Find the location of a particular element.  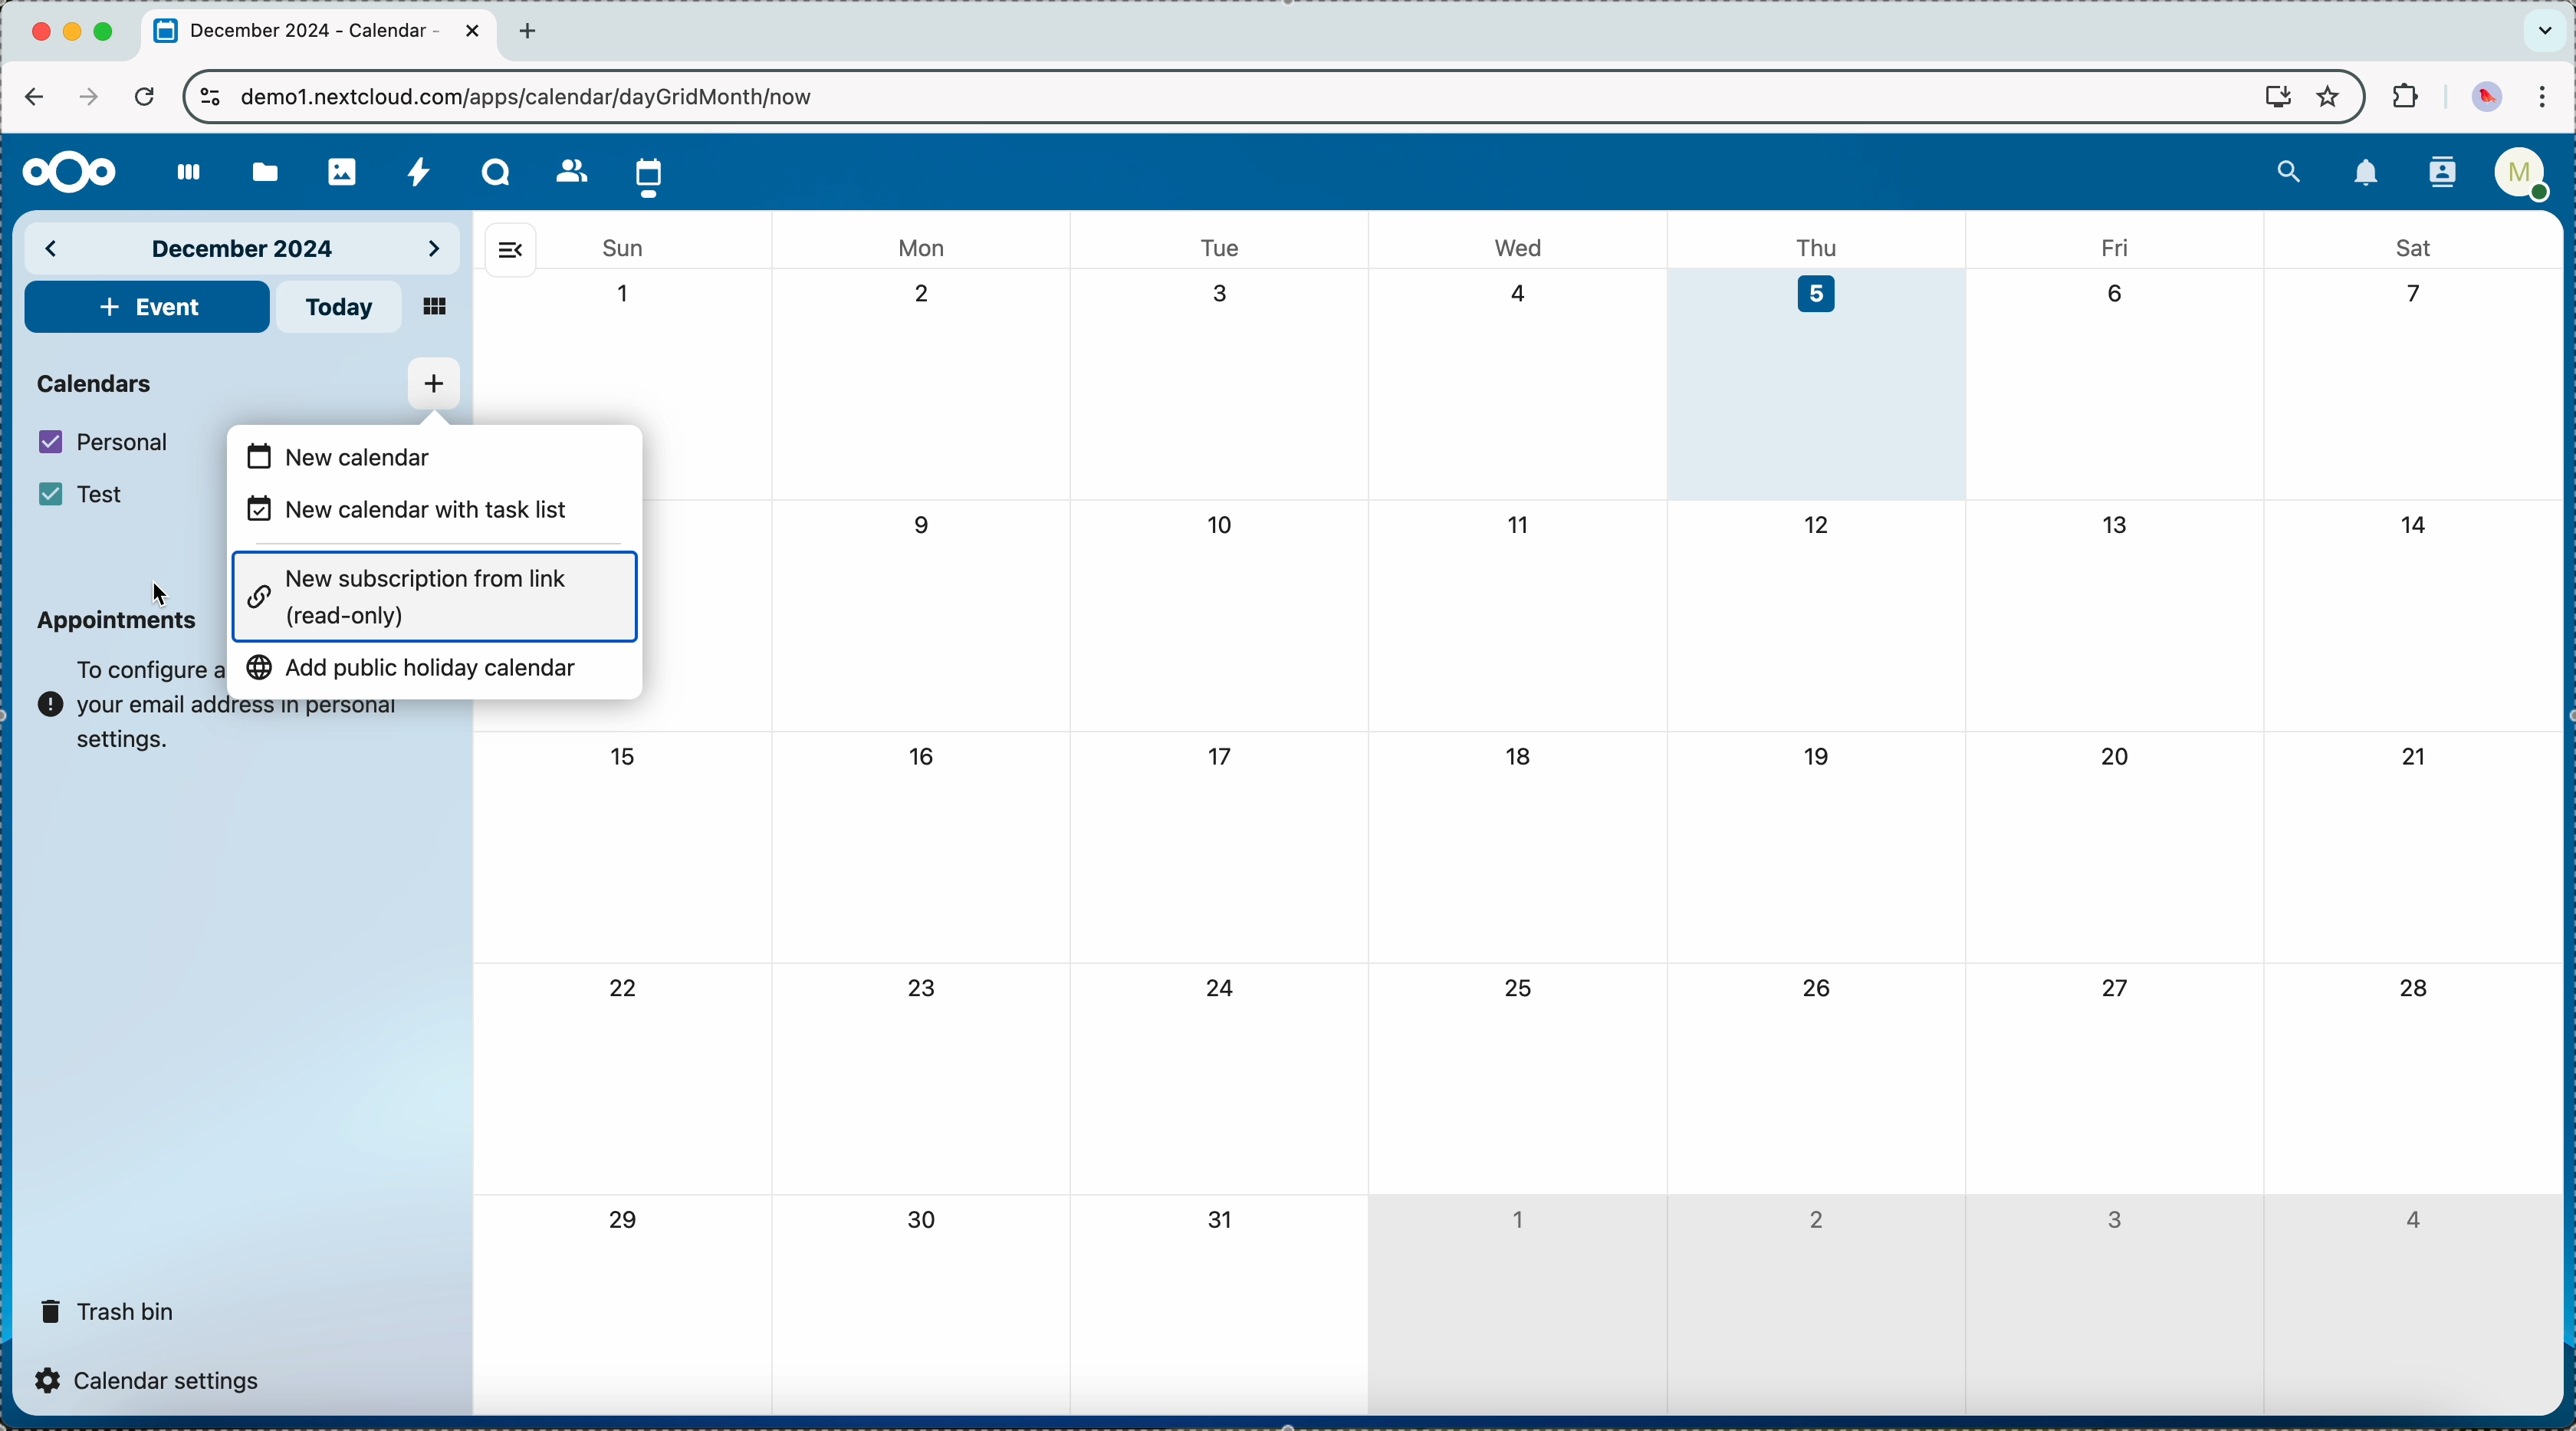

7 is located at coordinates (2405, 295).